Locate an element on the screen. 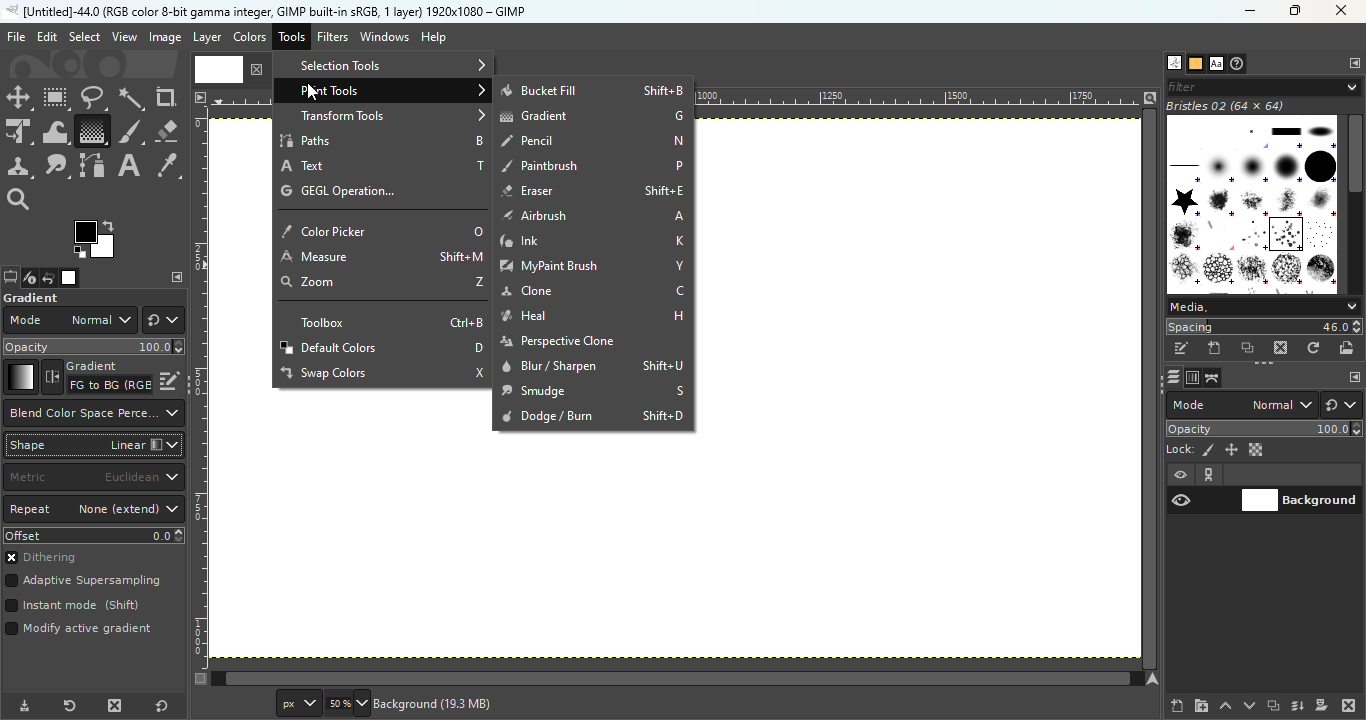 The width and height of the screenshot is (1366, 720). My paint brush is located at coordinates (591, 266).